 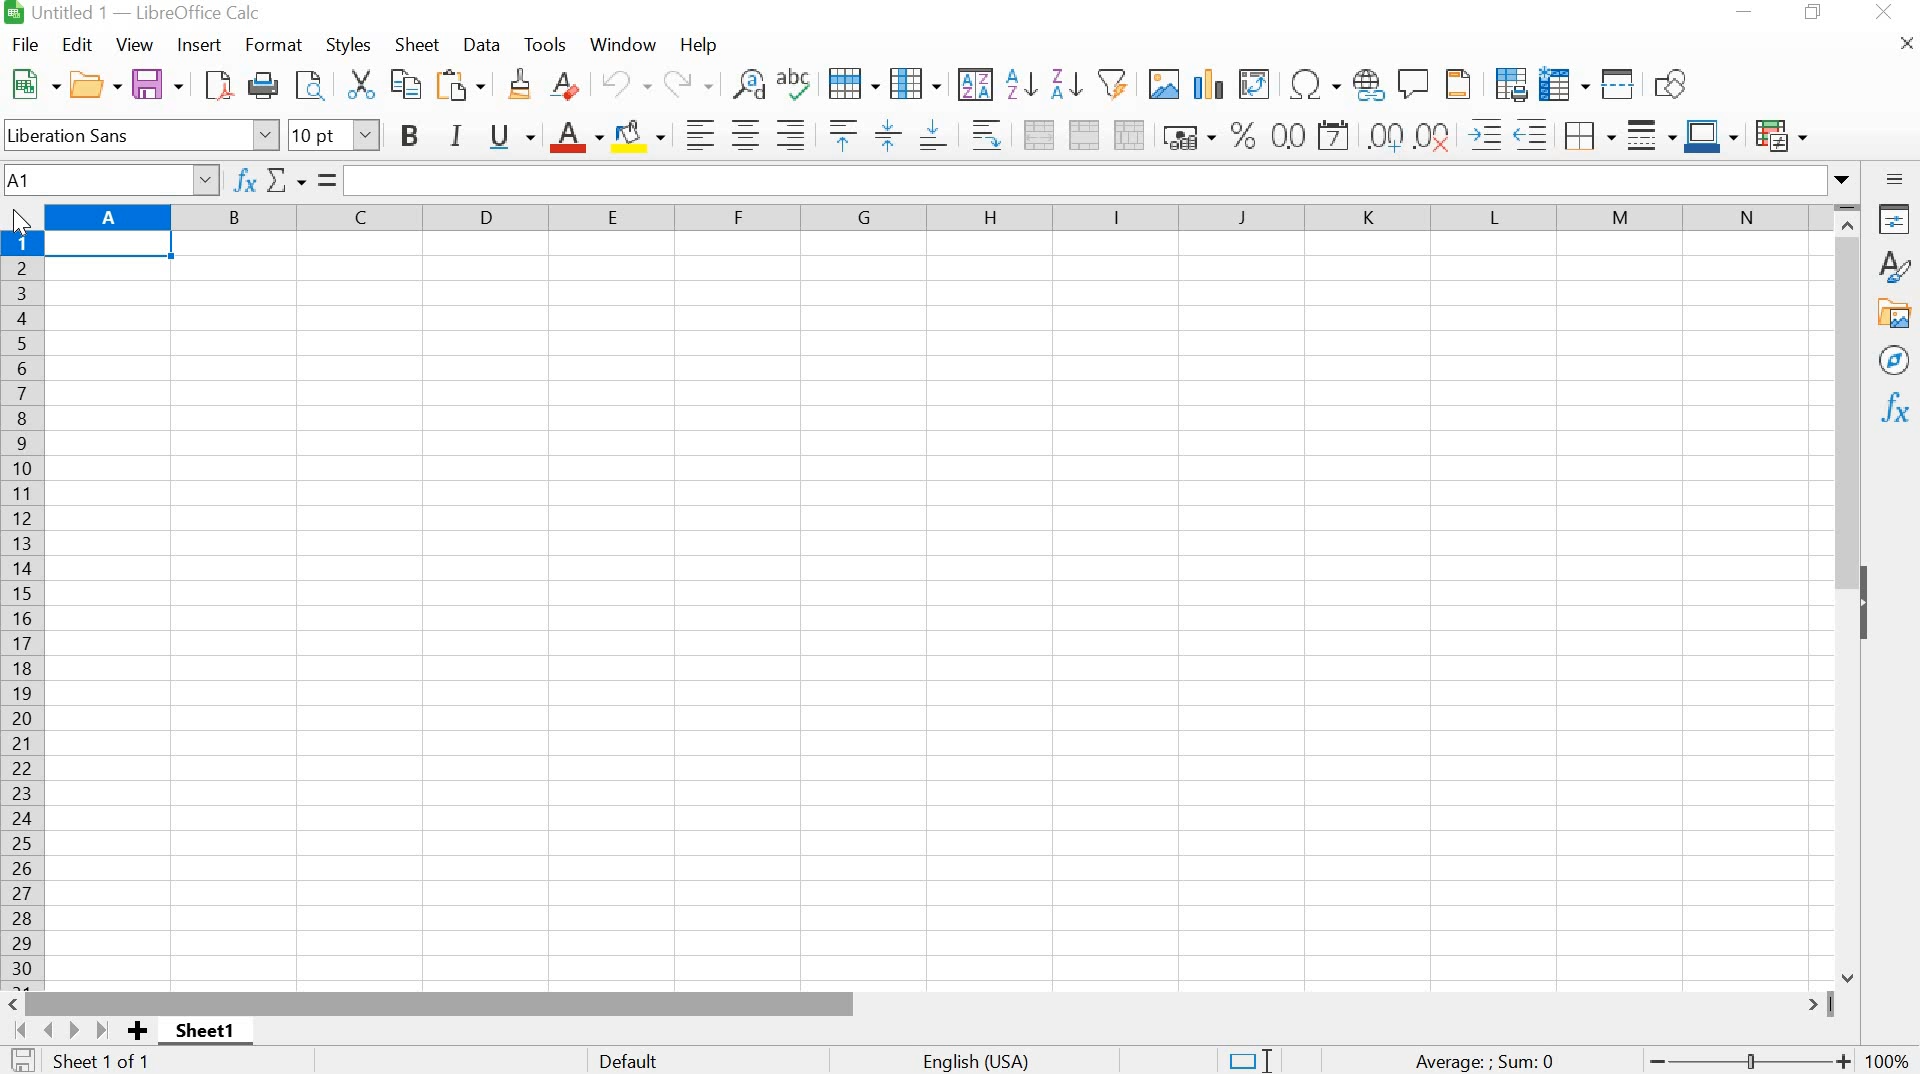 What do you see at coordinates (58, 1030) in the screenshot?
I see `Scroll to next sheet` at bounding box center [58, 1030].